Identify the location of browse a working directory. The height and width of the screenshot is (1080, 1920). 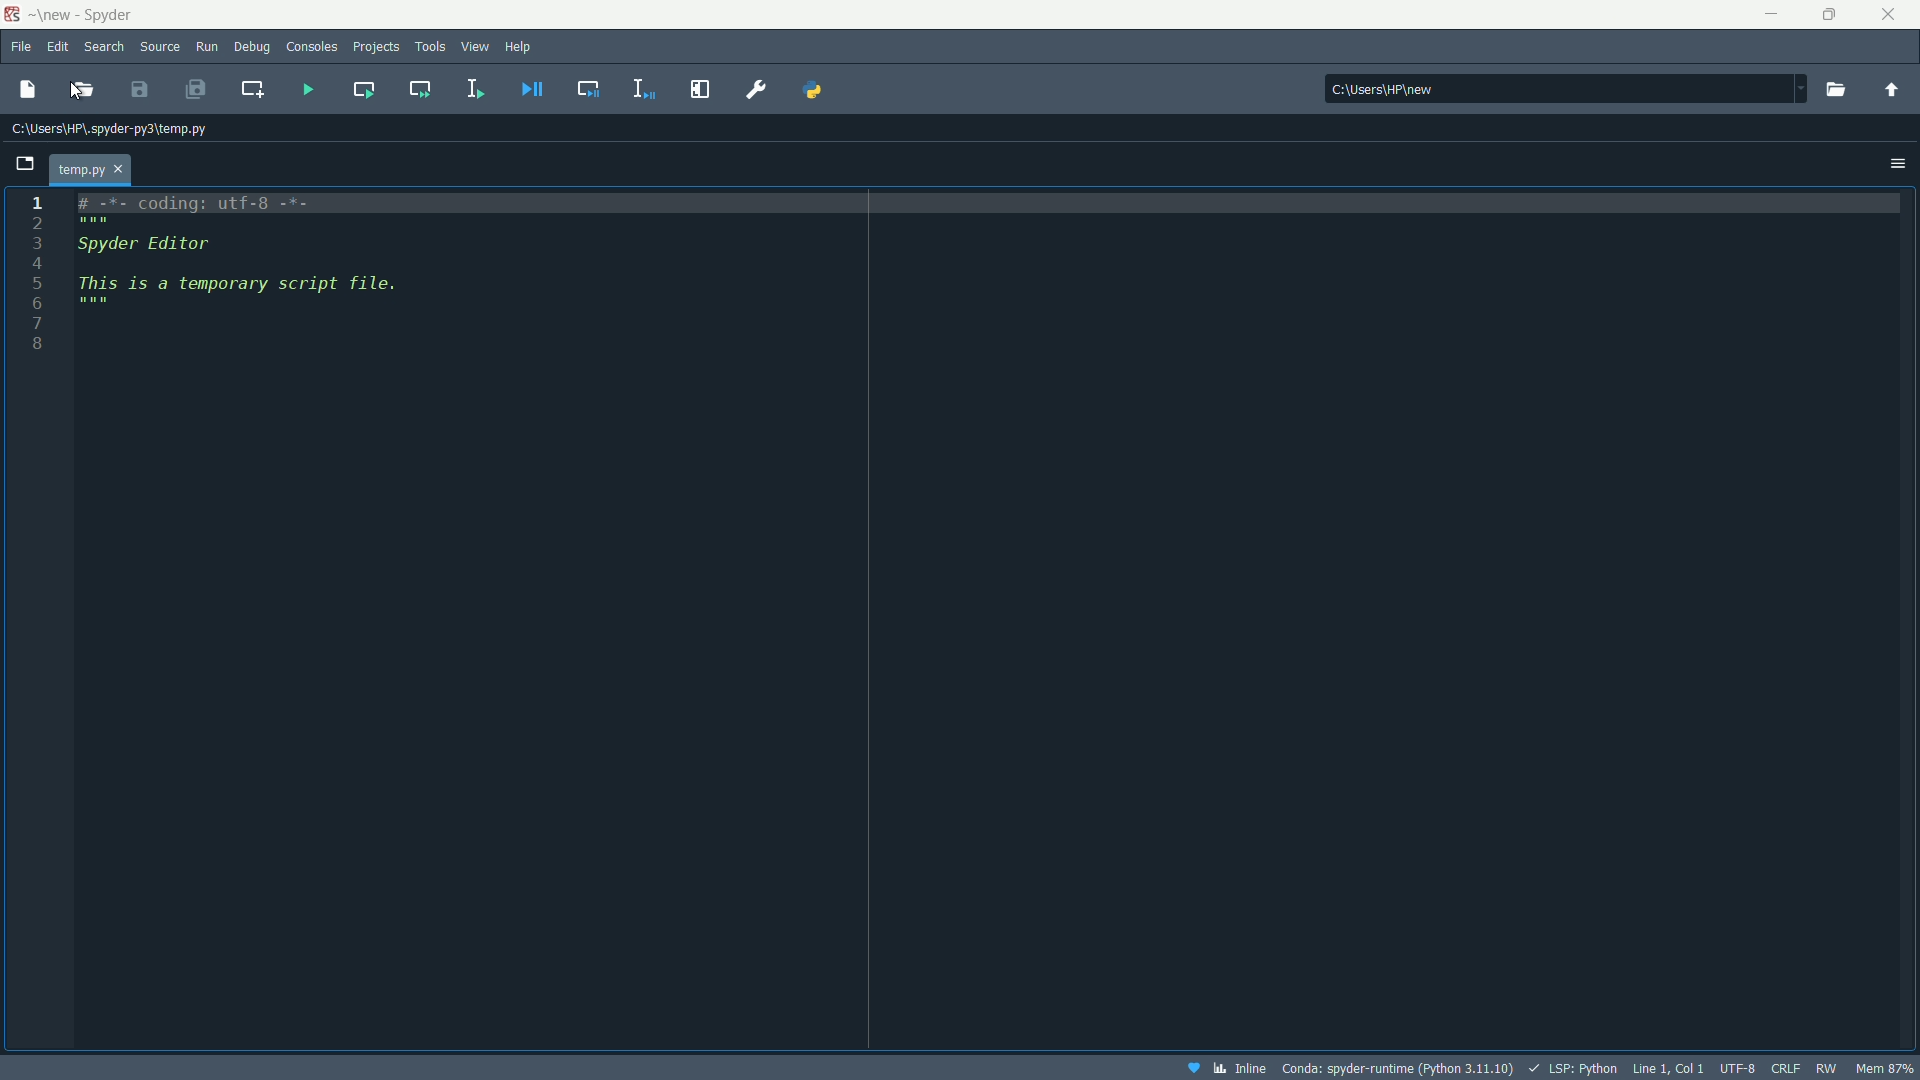
(1838, 90).